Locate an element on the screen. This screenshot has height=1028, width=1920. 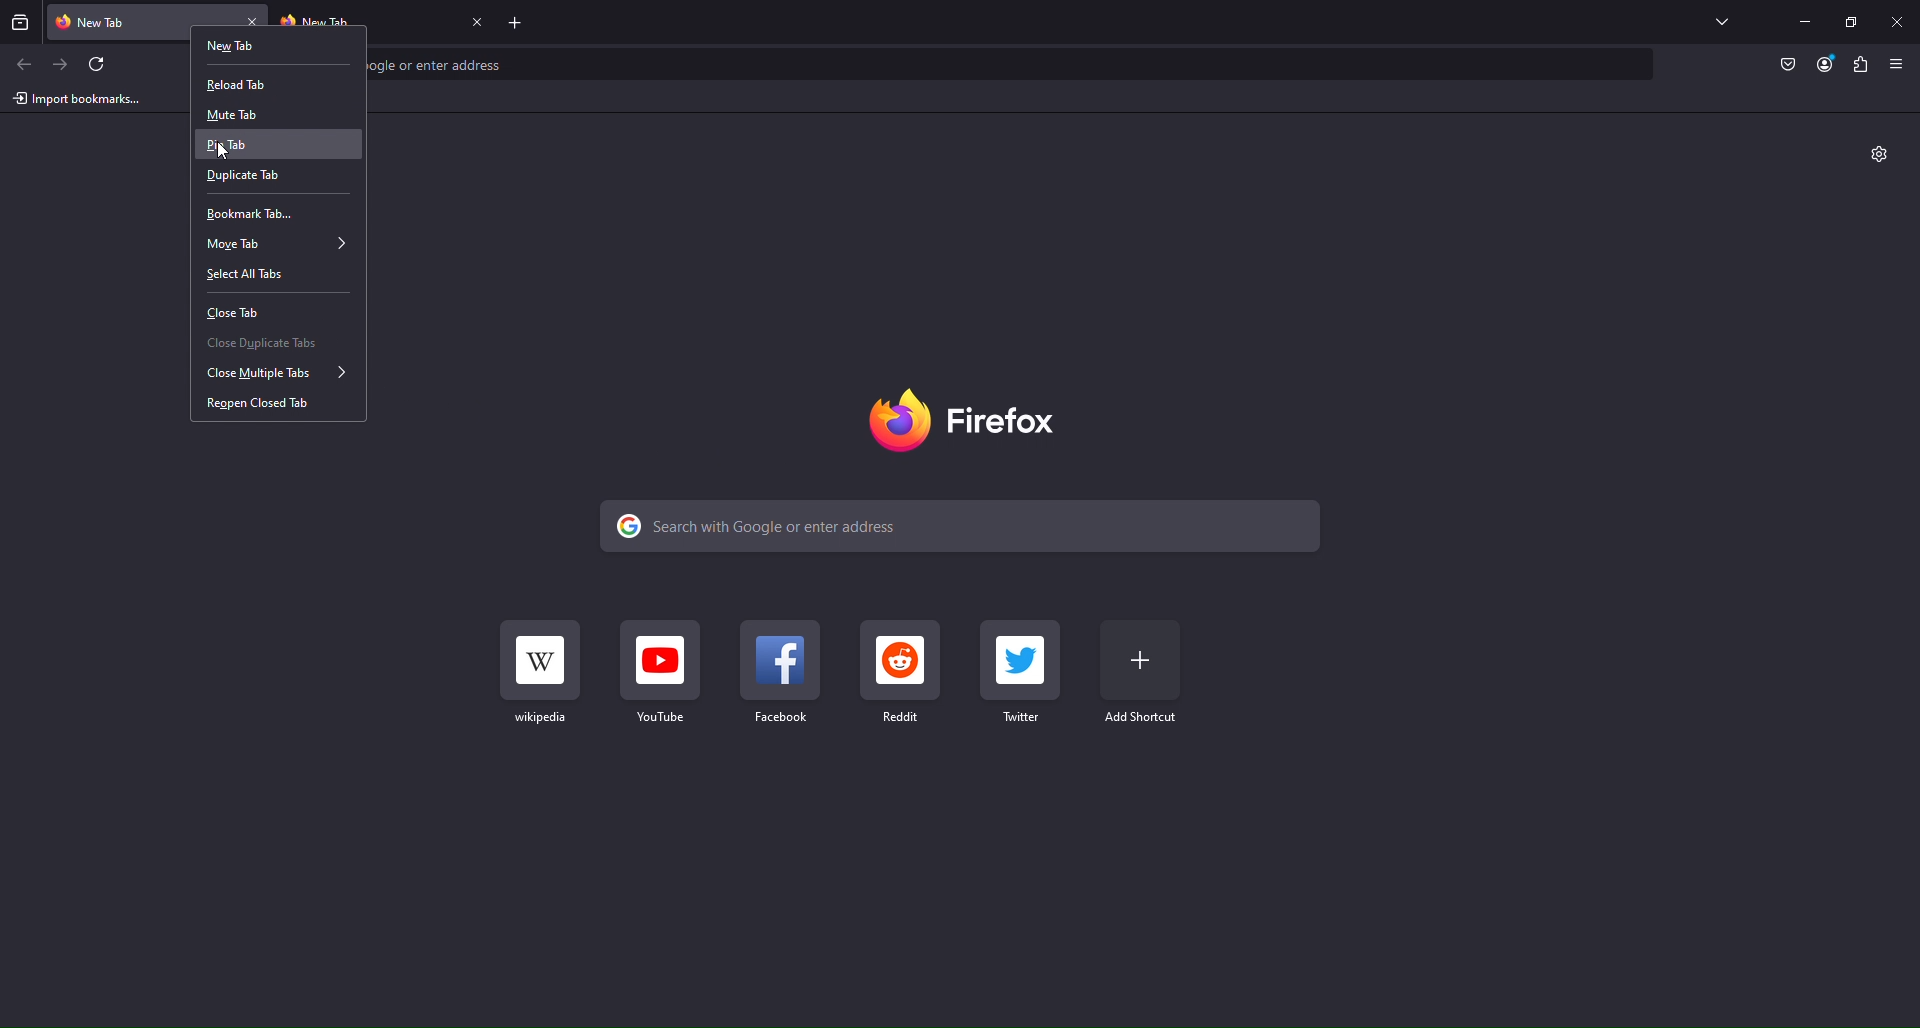
Merge Tab is located at coordinates (275, 244).